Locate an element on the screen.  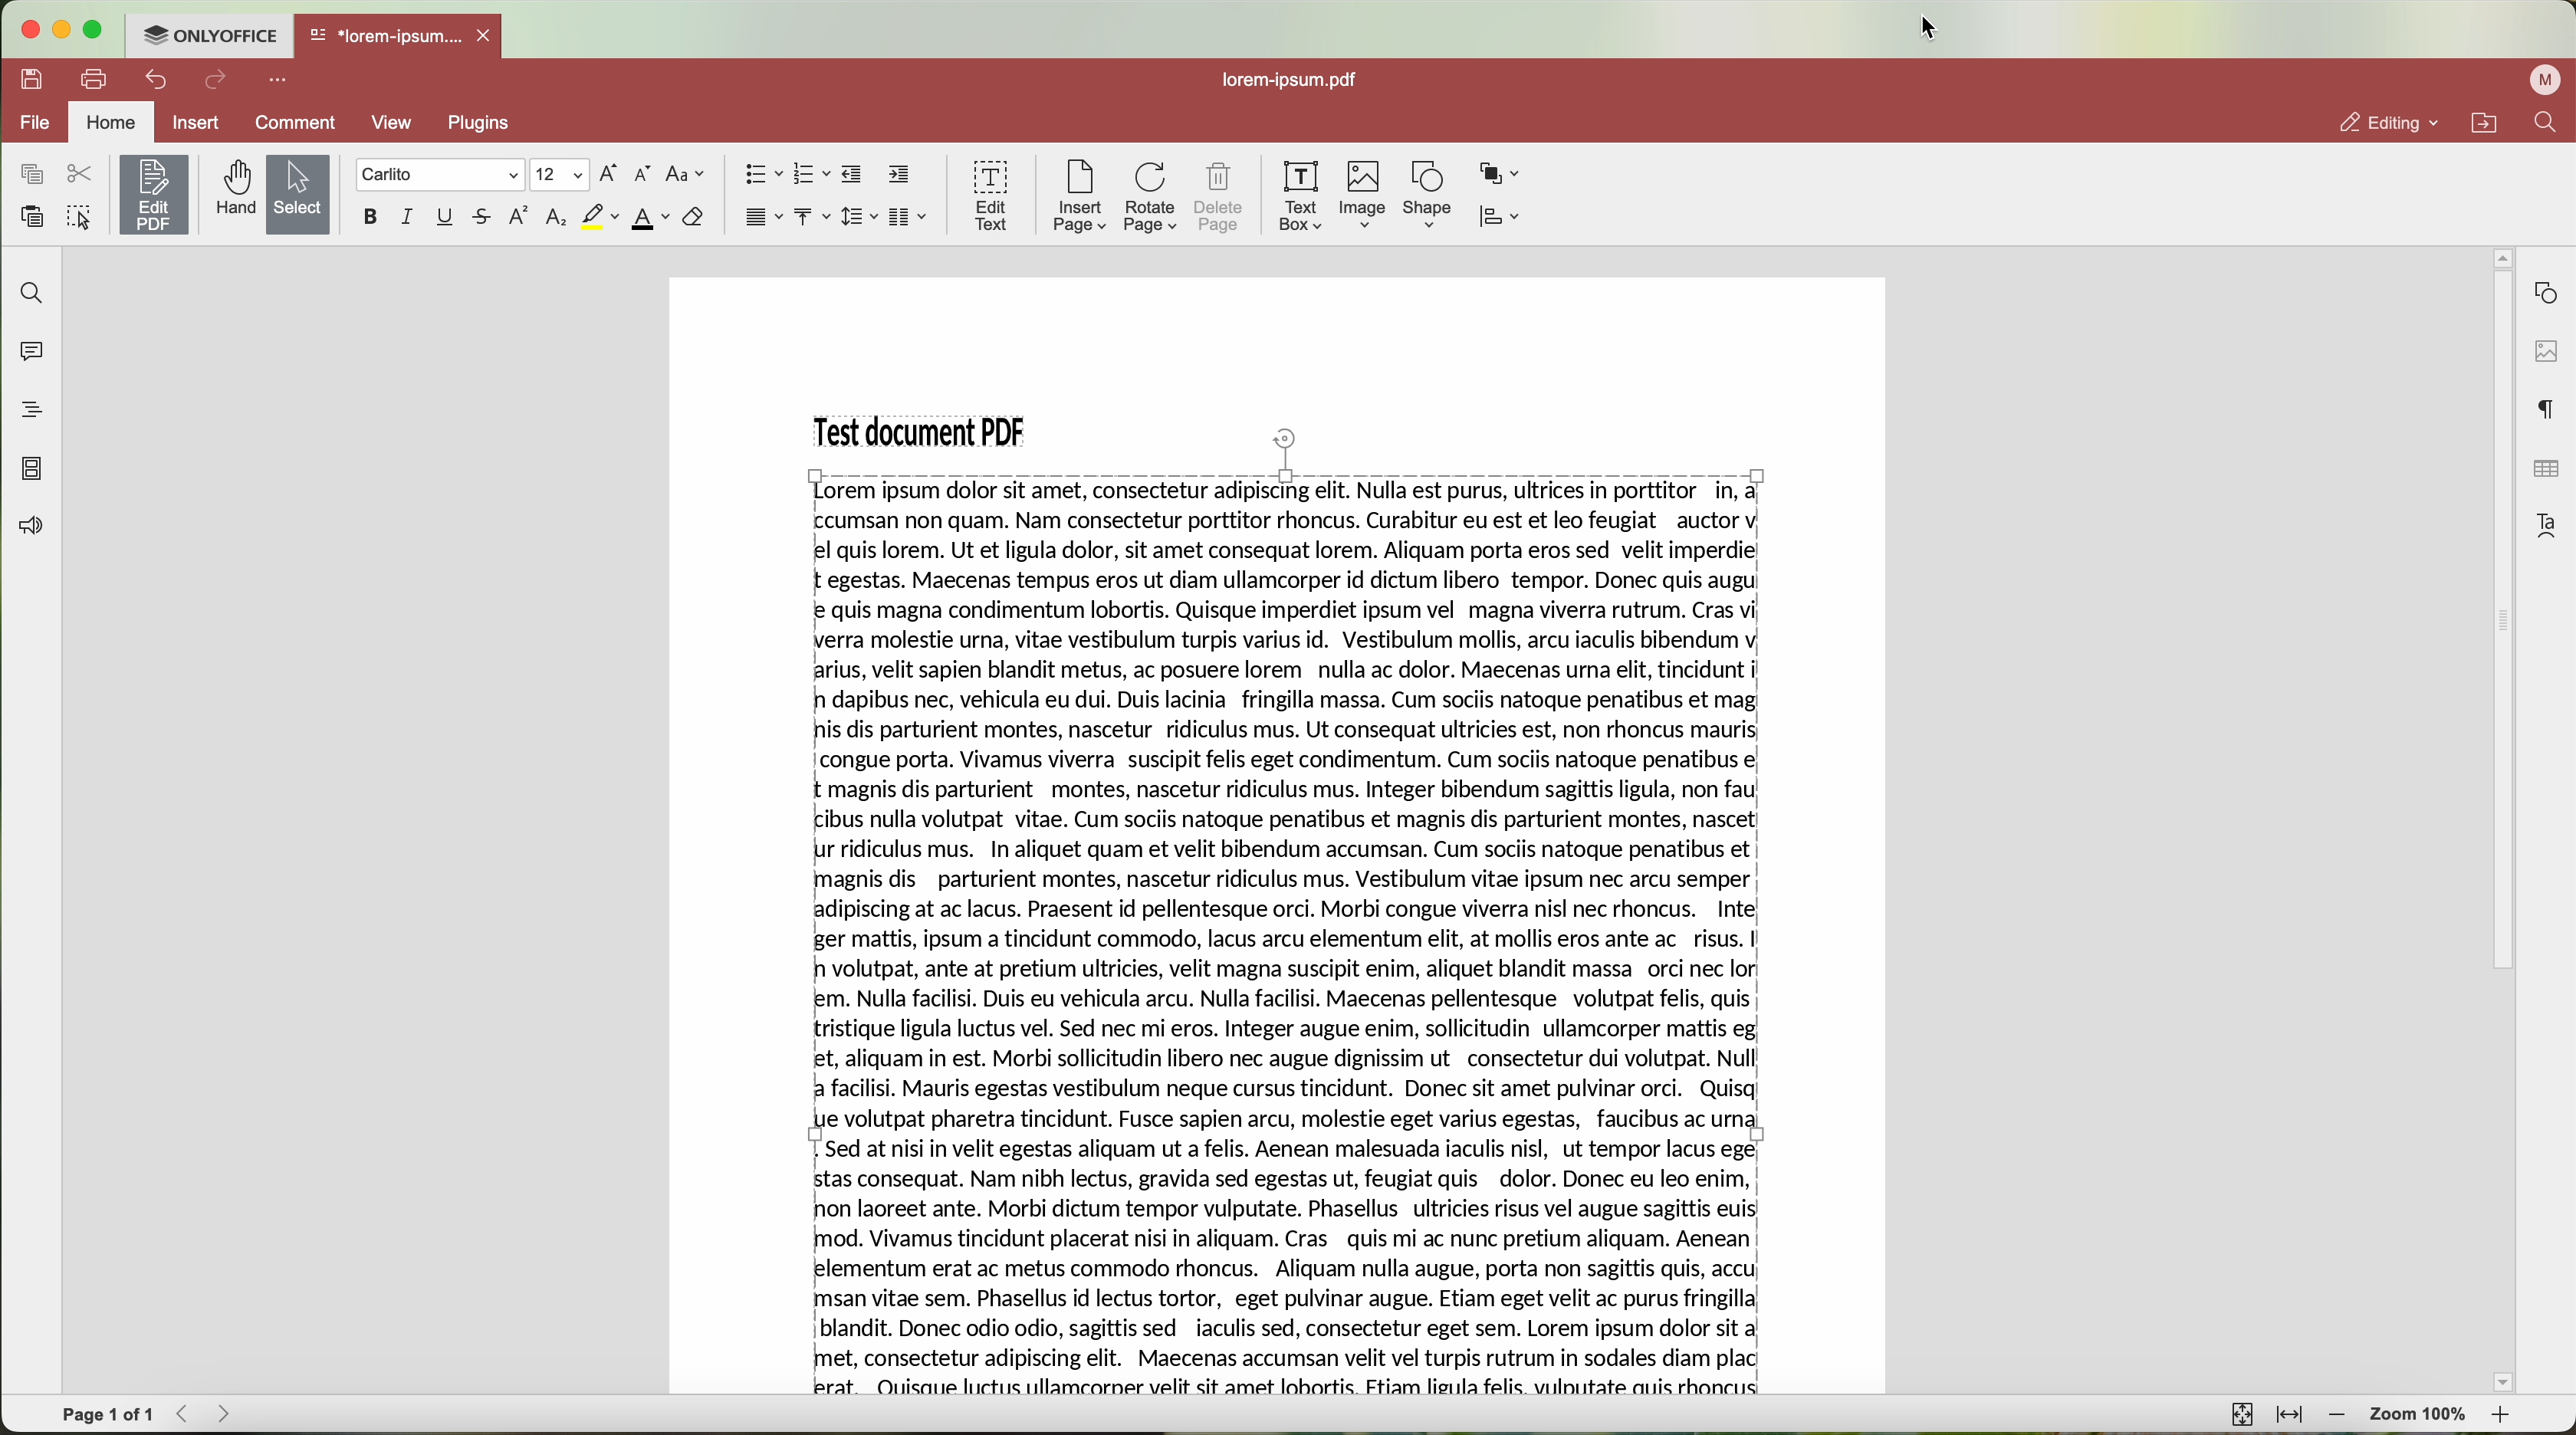
increment font size is located at coordinates (610, 174).